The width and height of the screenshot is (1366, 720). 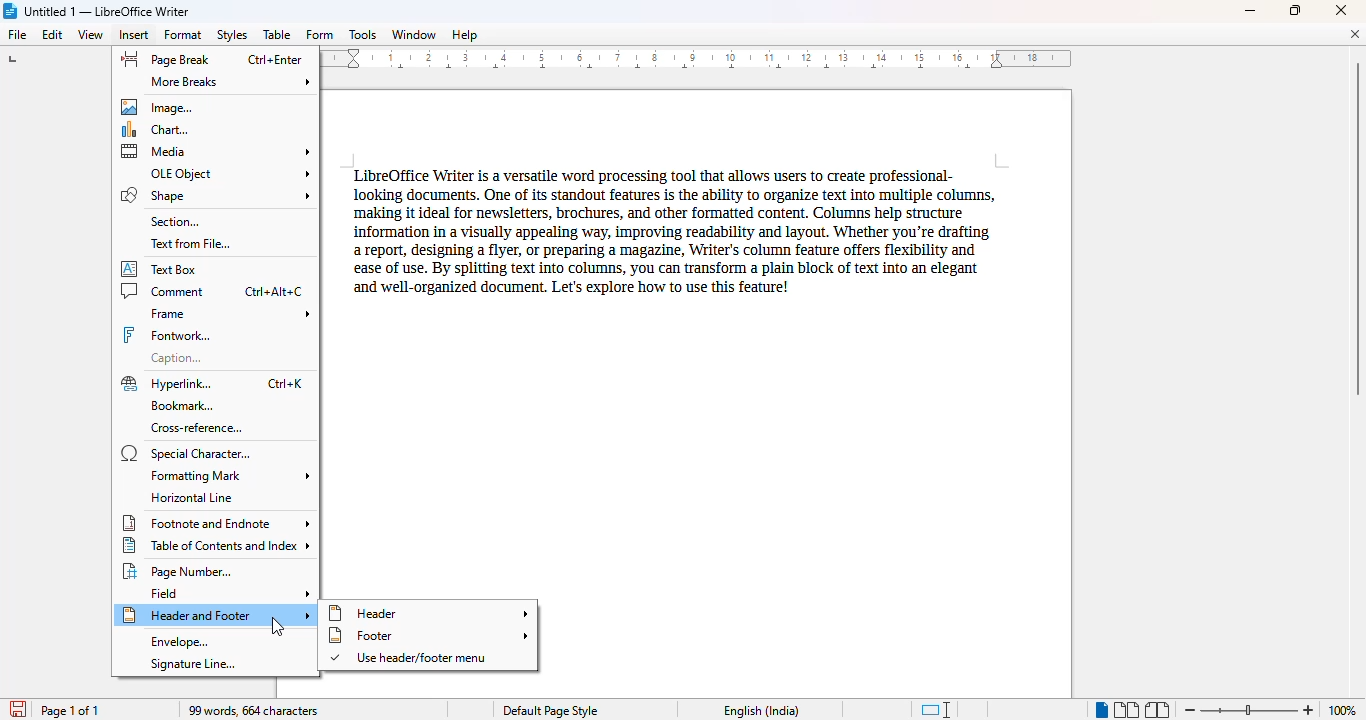 I want to click on English (India), so click(x=762, y=711).